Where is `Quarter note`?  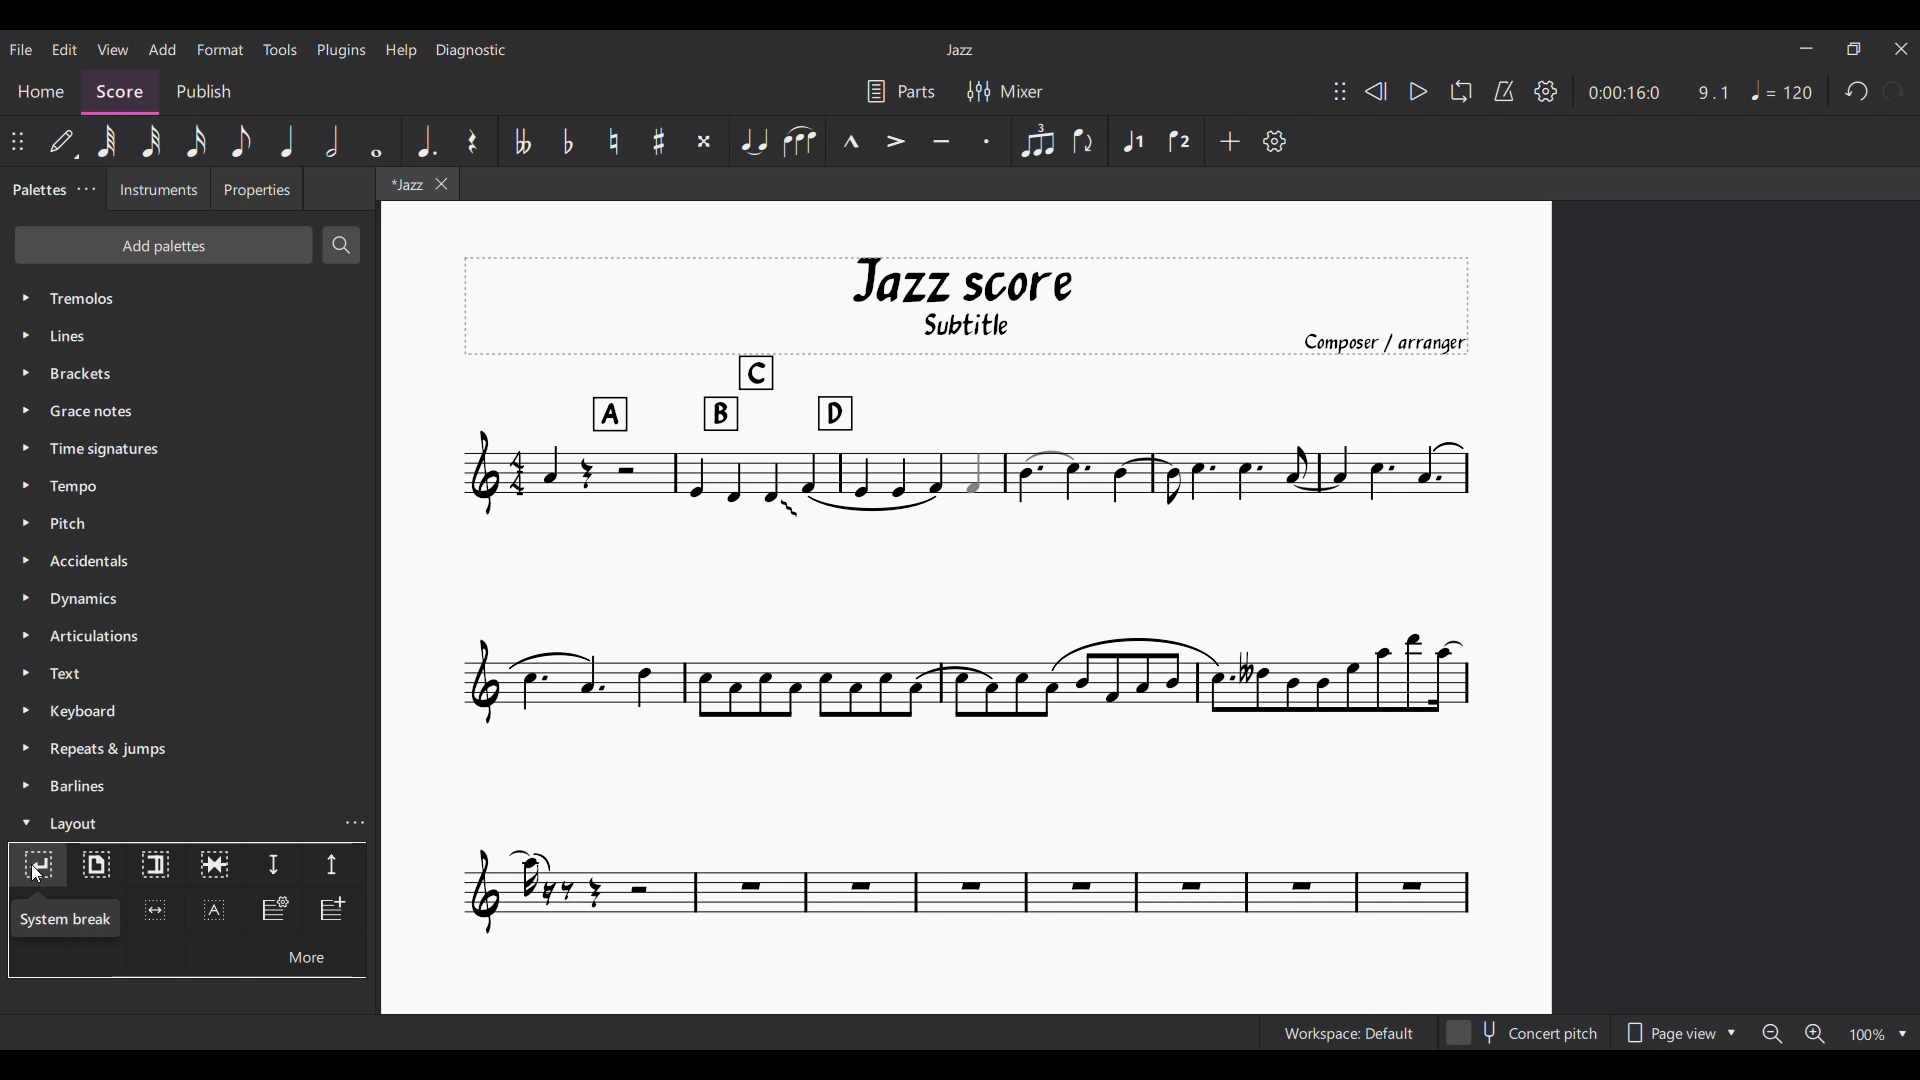
Quarter note is located at coordinates (287, 141).